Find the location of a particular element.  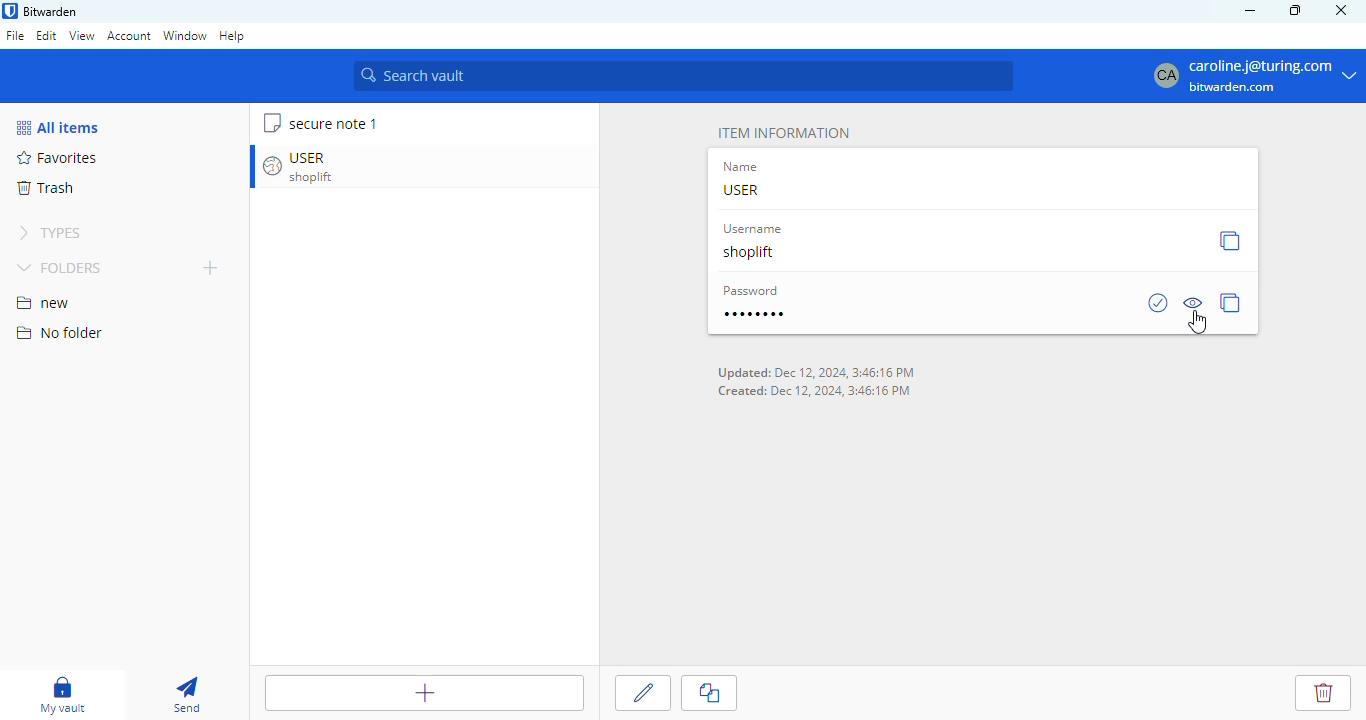

caroline.j@turing.com    bitwarden.com is located at coordinates (1256, 74).